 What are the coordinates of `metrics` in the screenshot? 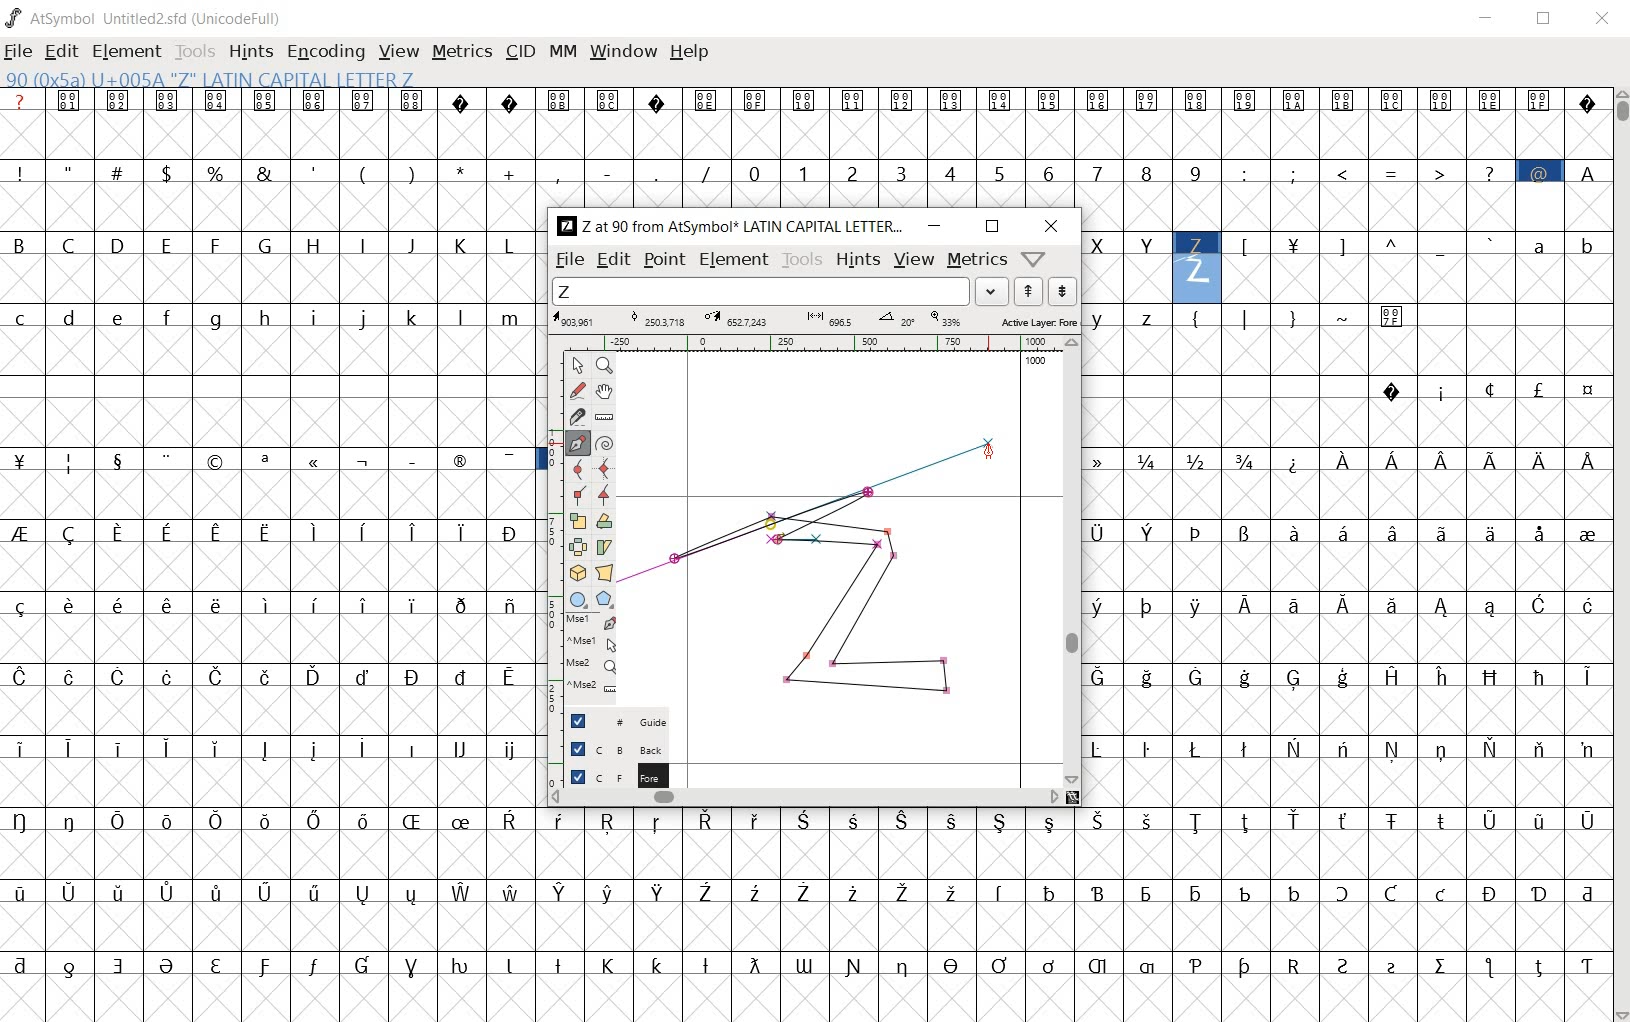 It's located at (977, 261).